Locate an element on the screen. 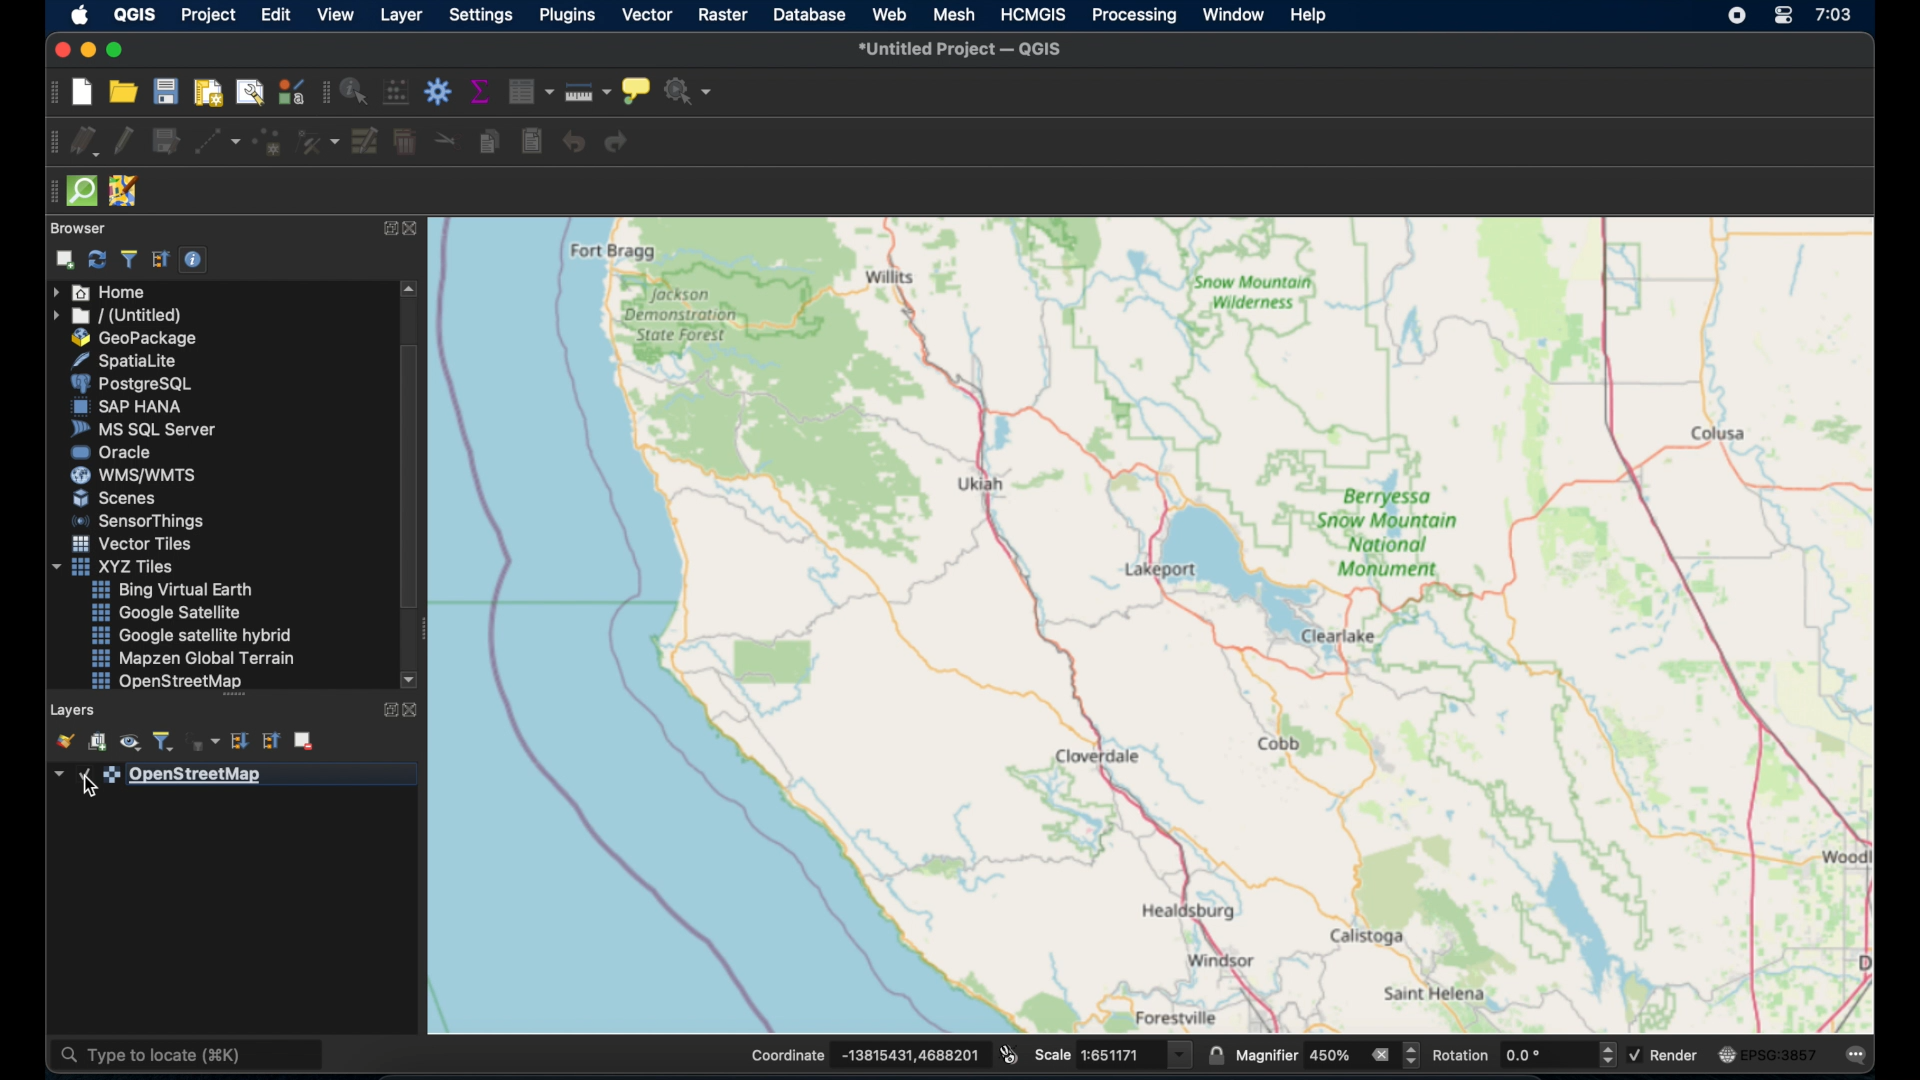 This screenshot has width=1920, height=1080. bing virtual earth is located at coordinates (177, 590).